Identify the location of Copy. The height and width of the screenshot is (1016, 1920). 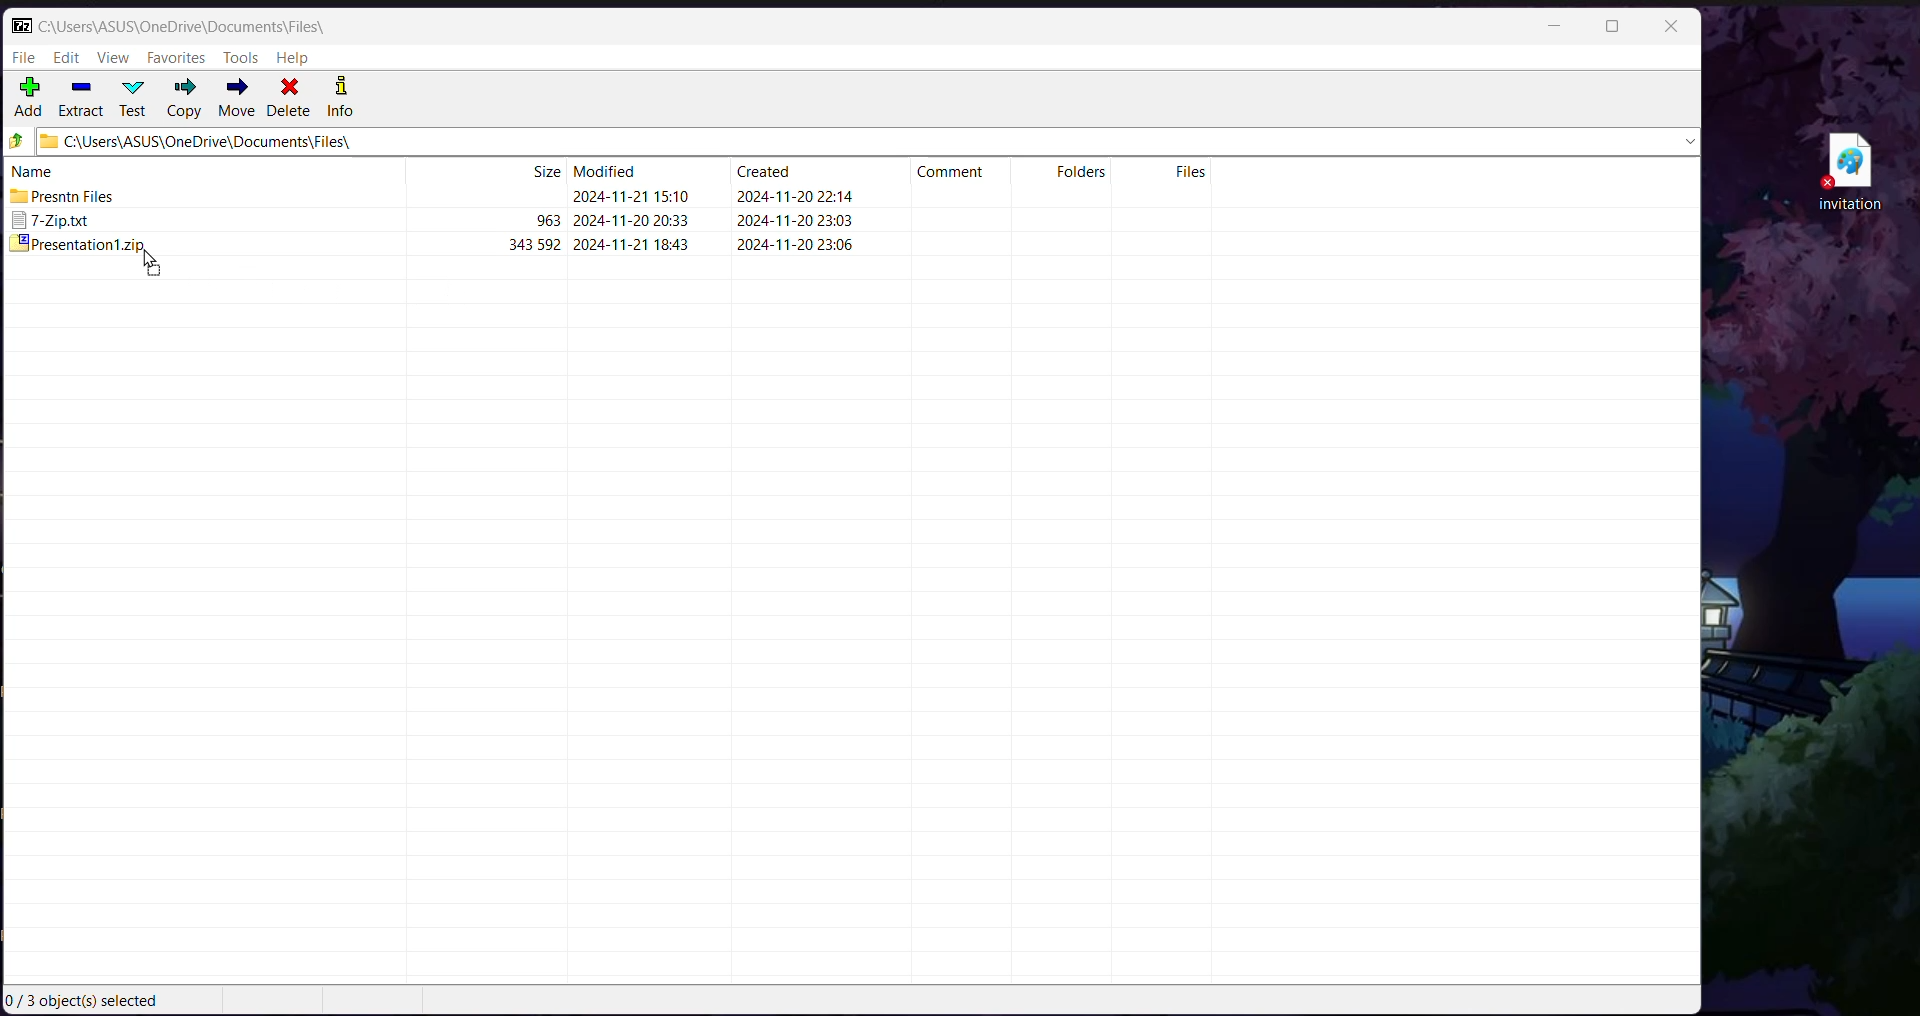
(184, 99).